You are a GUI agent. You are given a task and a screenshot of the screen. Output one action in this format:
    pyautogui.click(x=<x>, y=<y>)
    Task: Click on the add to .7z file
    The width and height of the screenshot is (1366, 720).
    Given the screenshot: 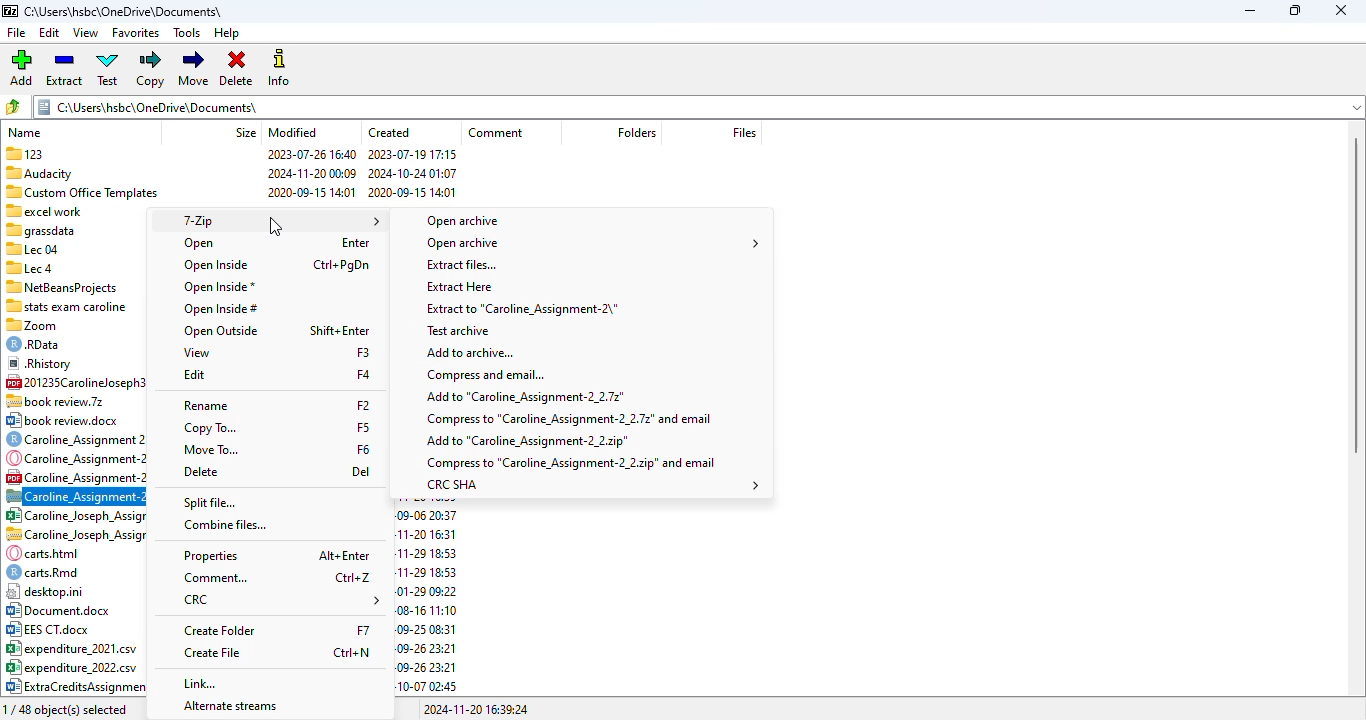 What is the action you would take?
    pyautogui.click(x=525, y=397)
    